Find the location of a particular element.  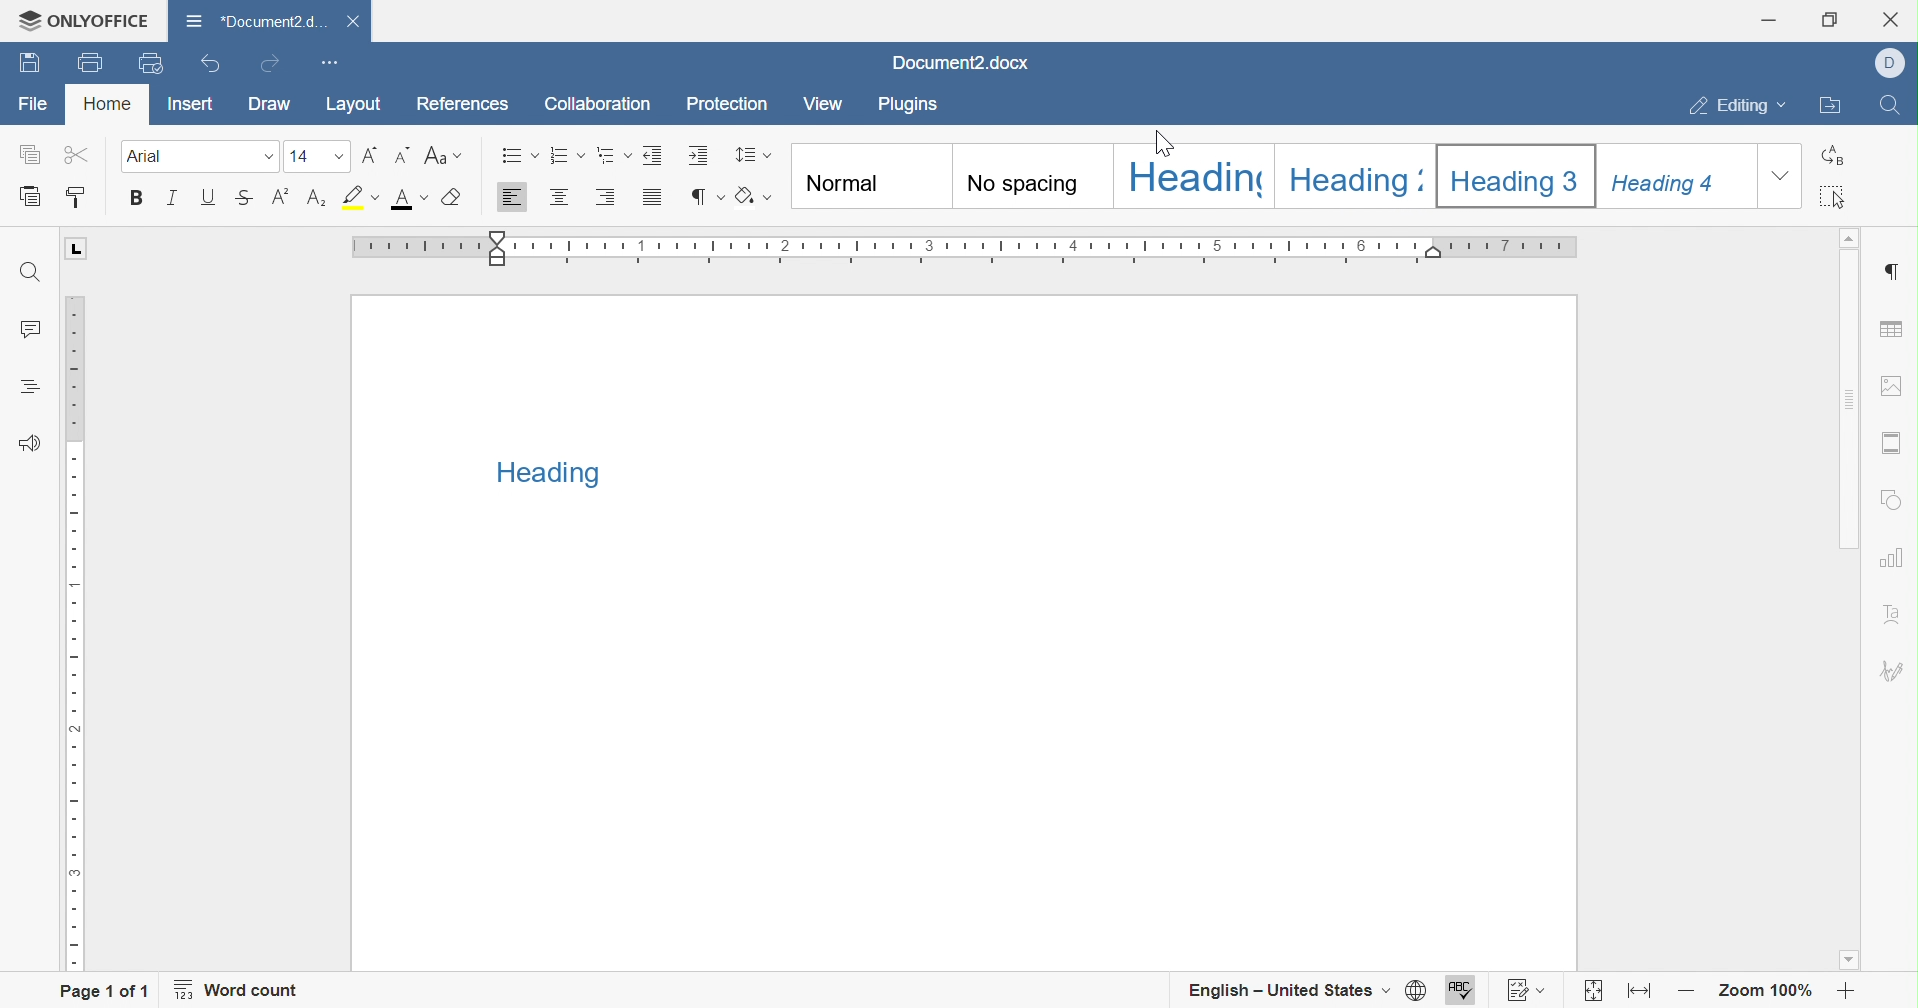

Align center is located at coordinates (559, 200).